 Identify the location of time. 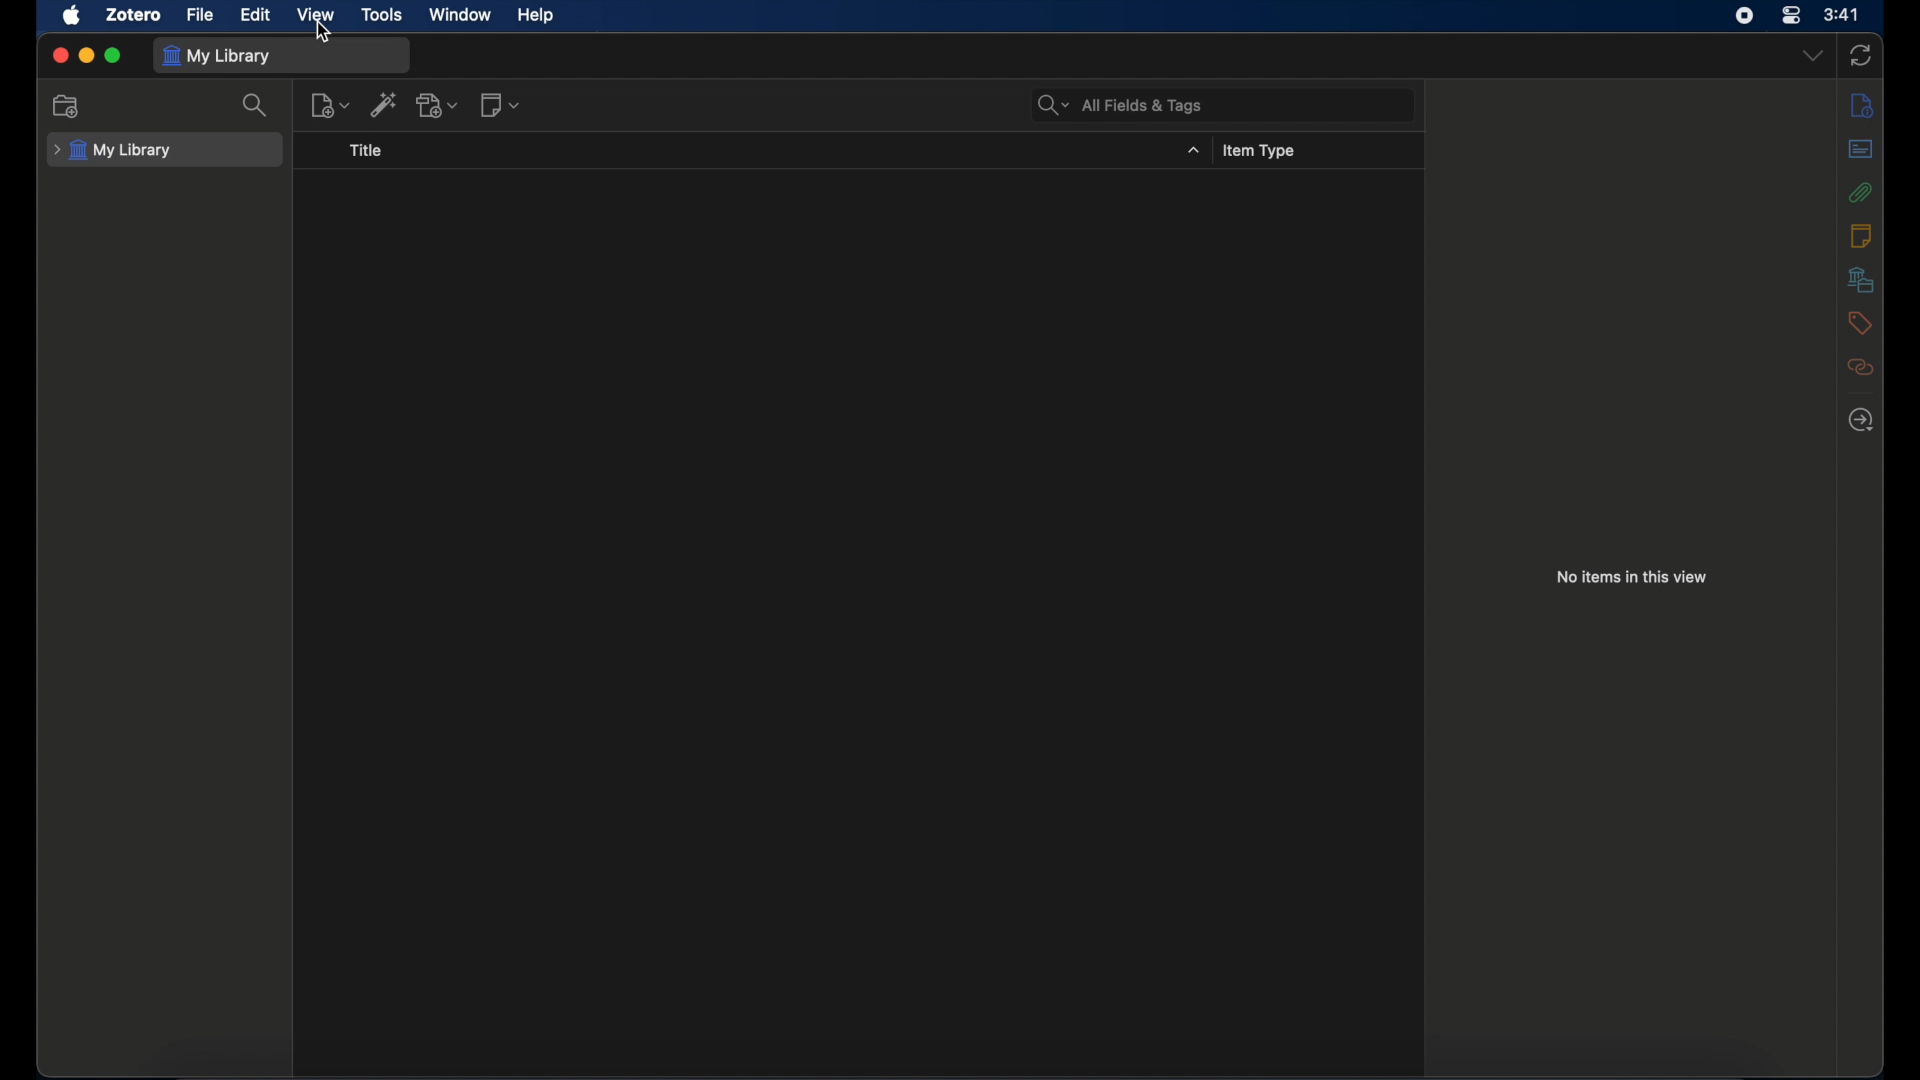
(1843, 15).